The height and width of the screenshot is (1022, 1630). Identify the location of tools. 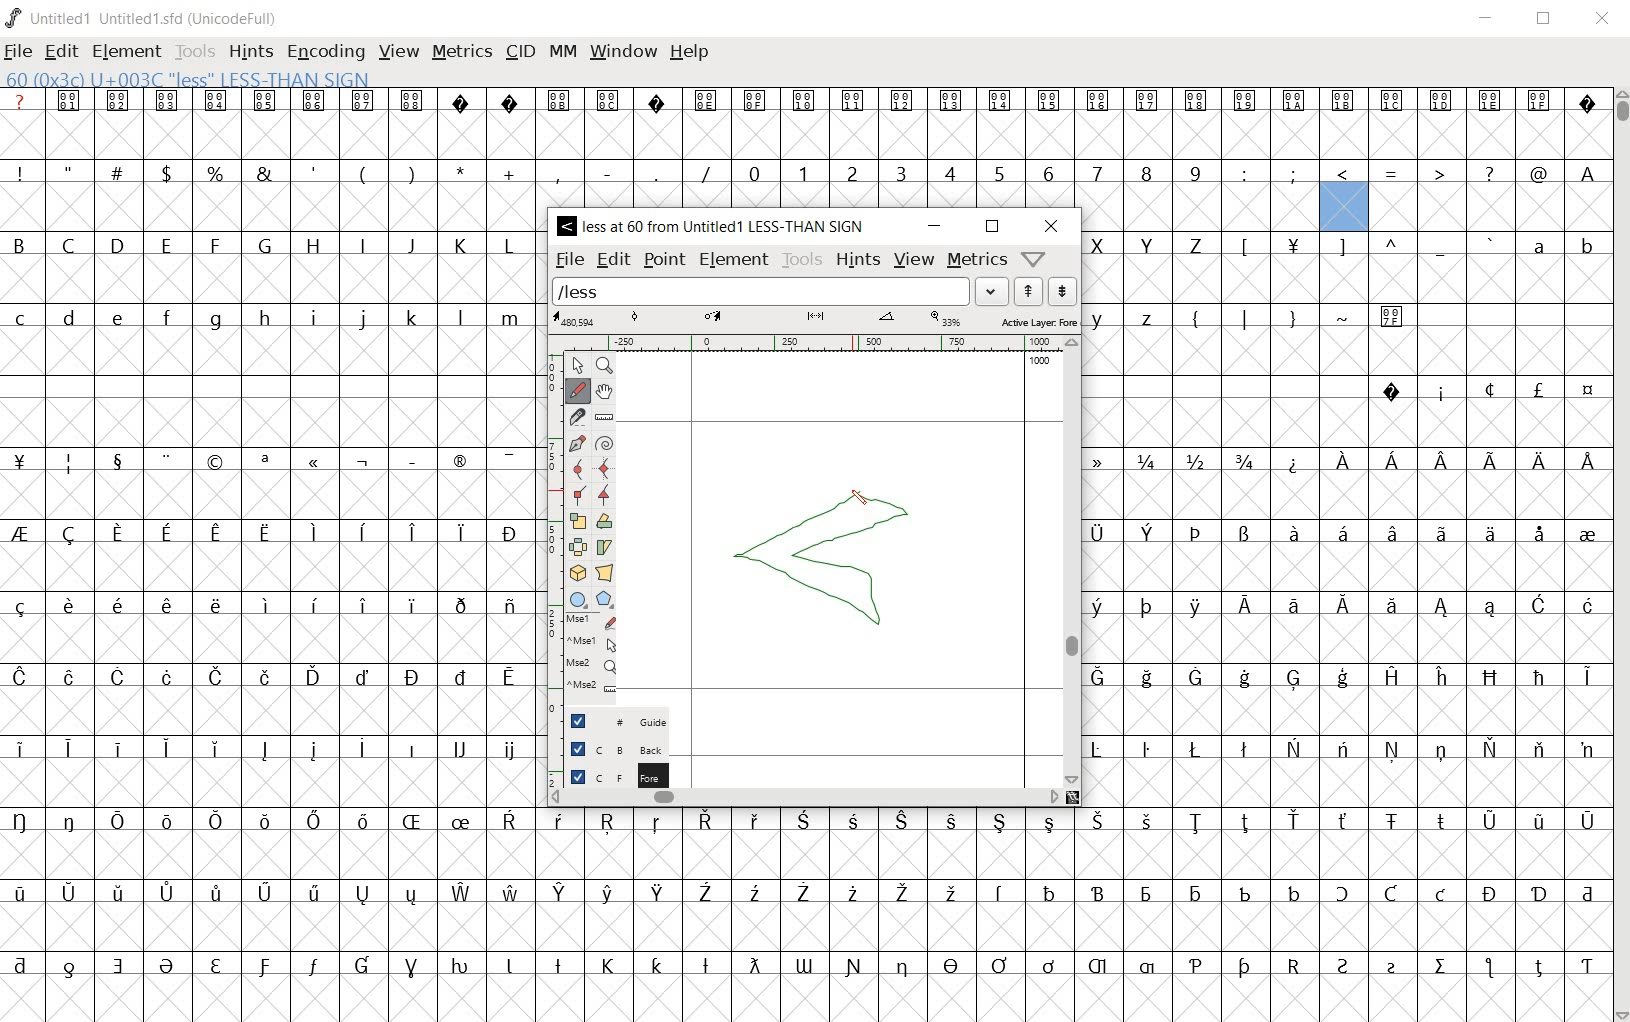
(195, 50).